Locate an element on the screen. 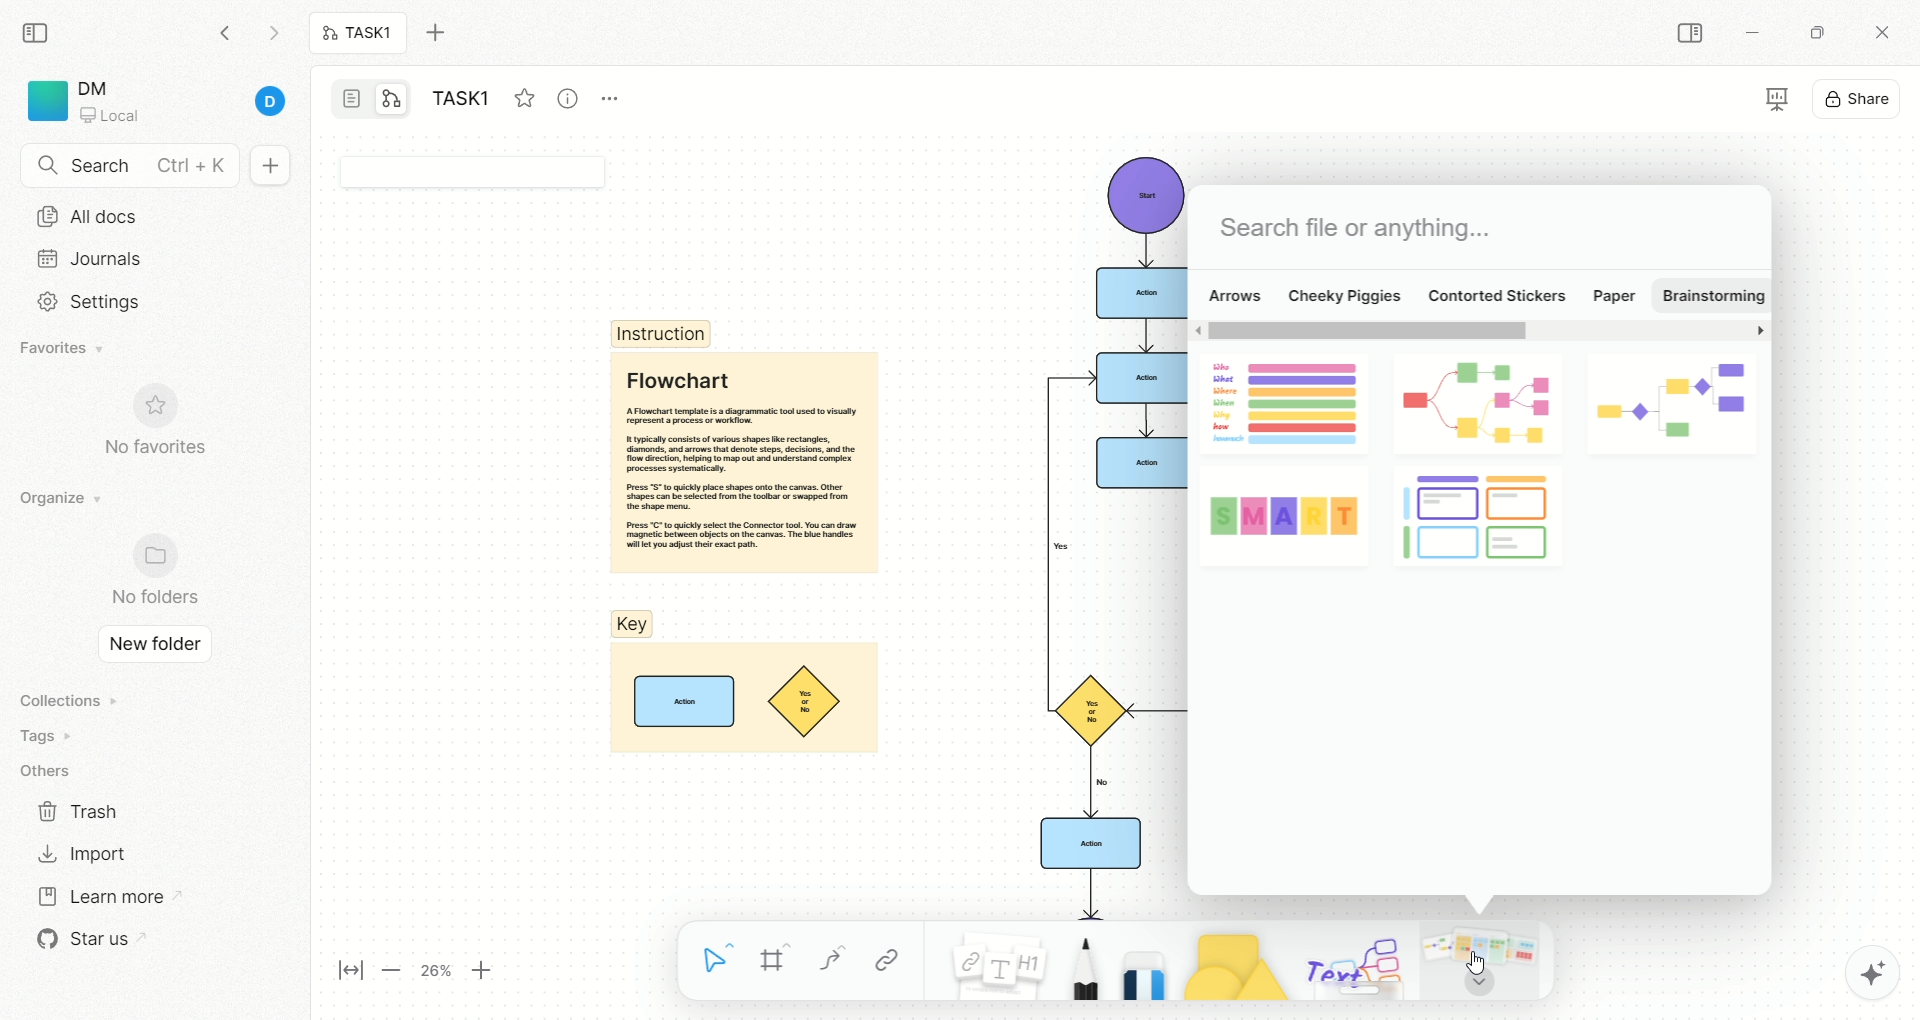  new tab is located at coordinates (447, 33).